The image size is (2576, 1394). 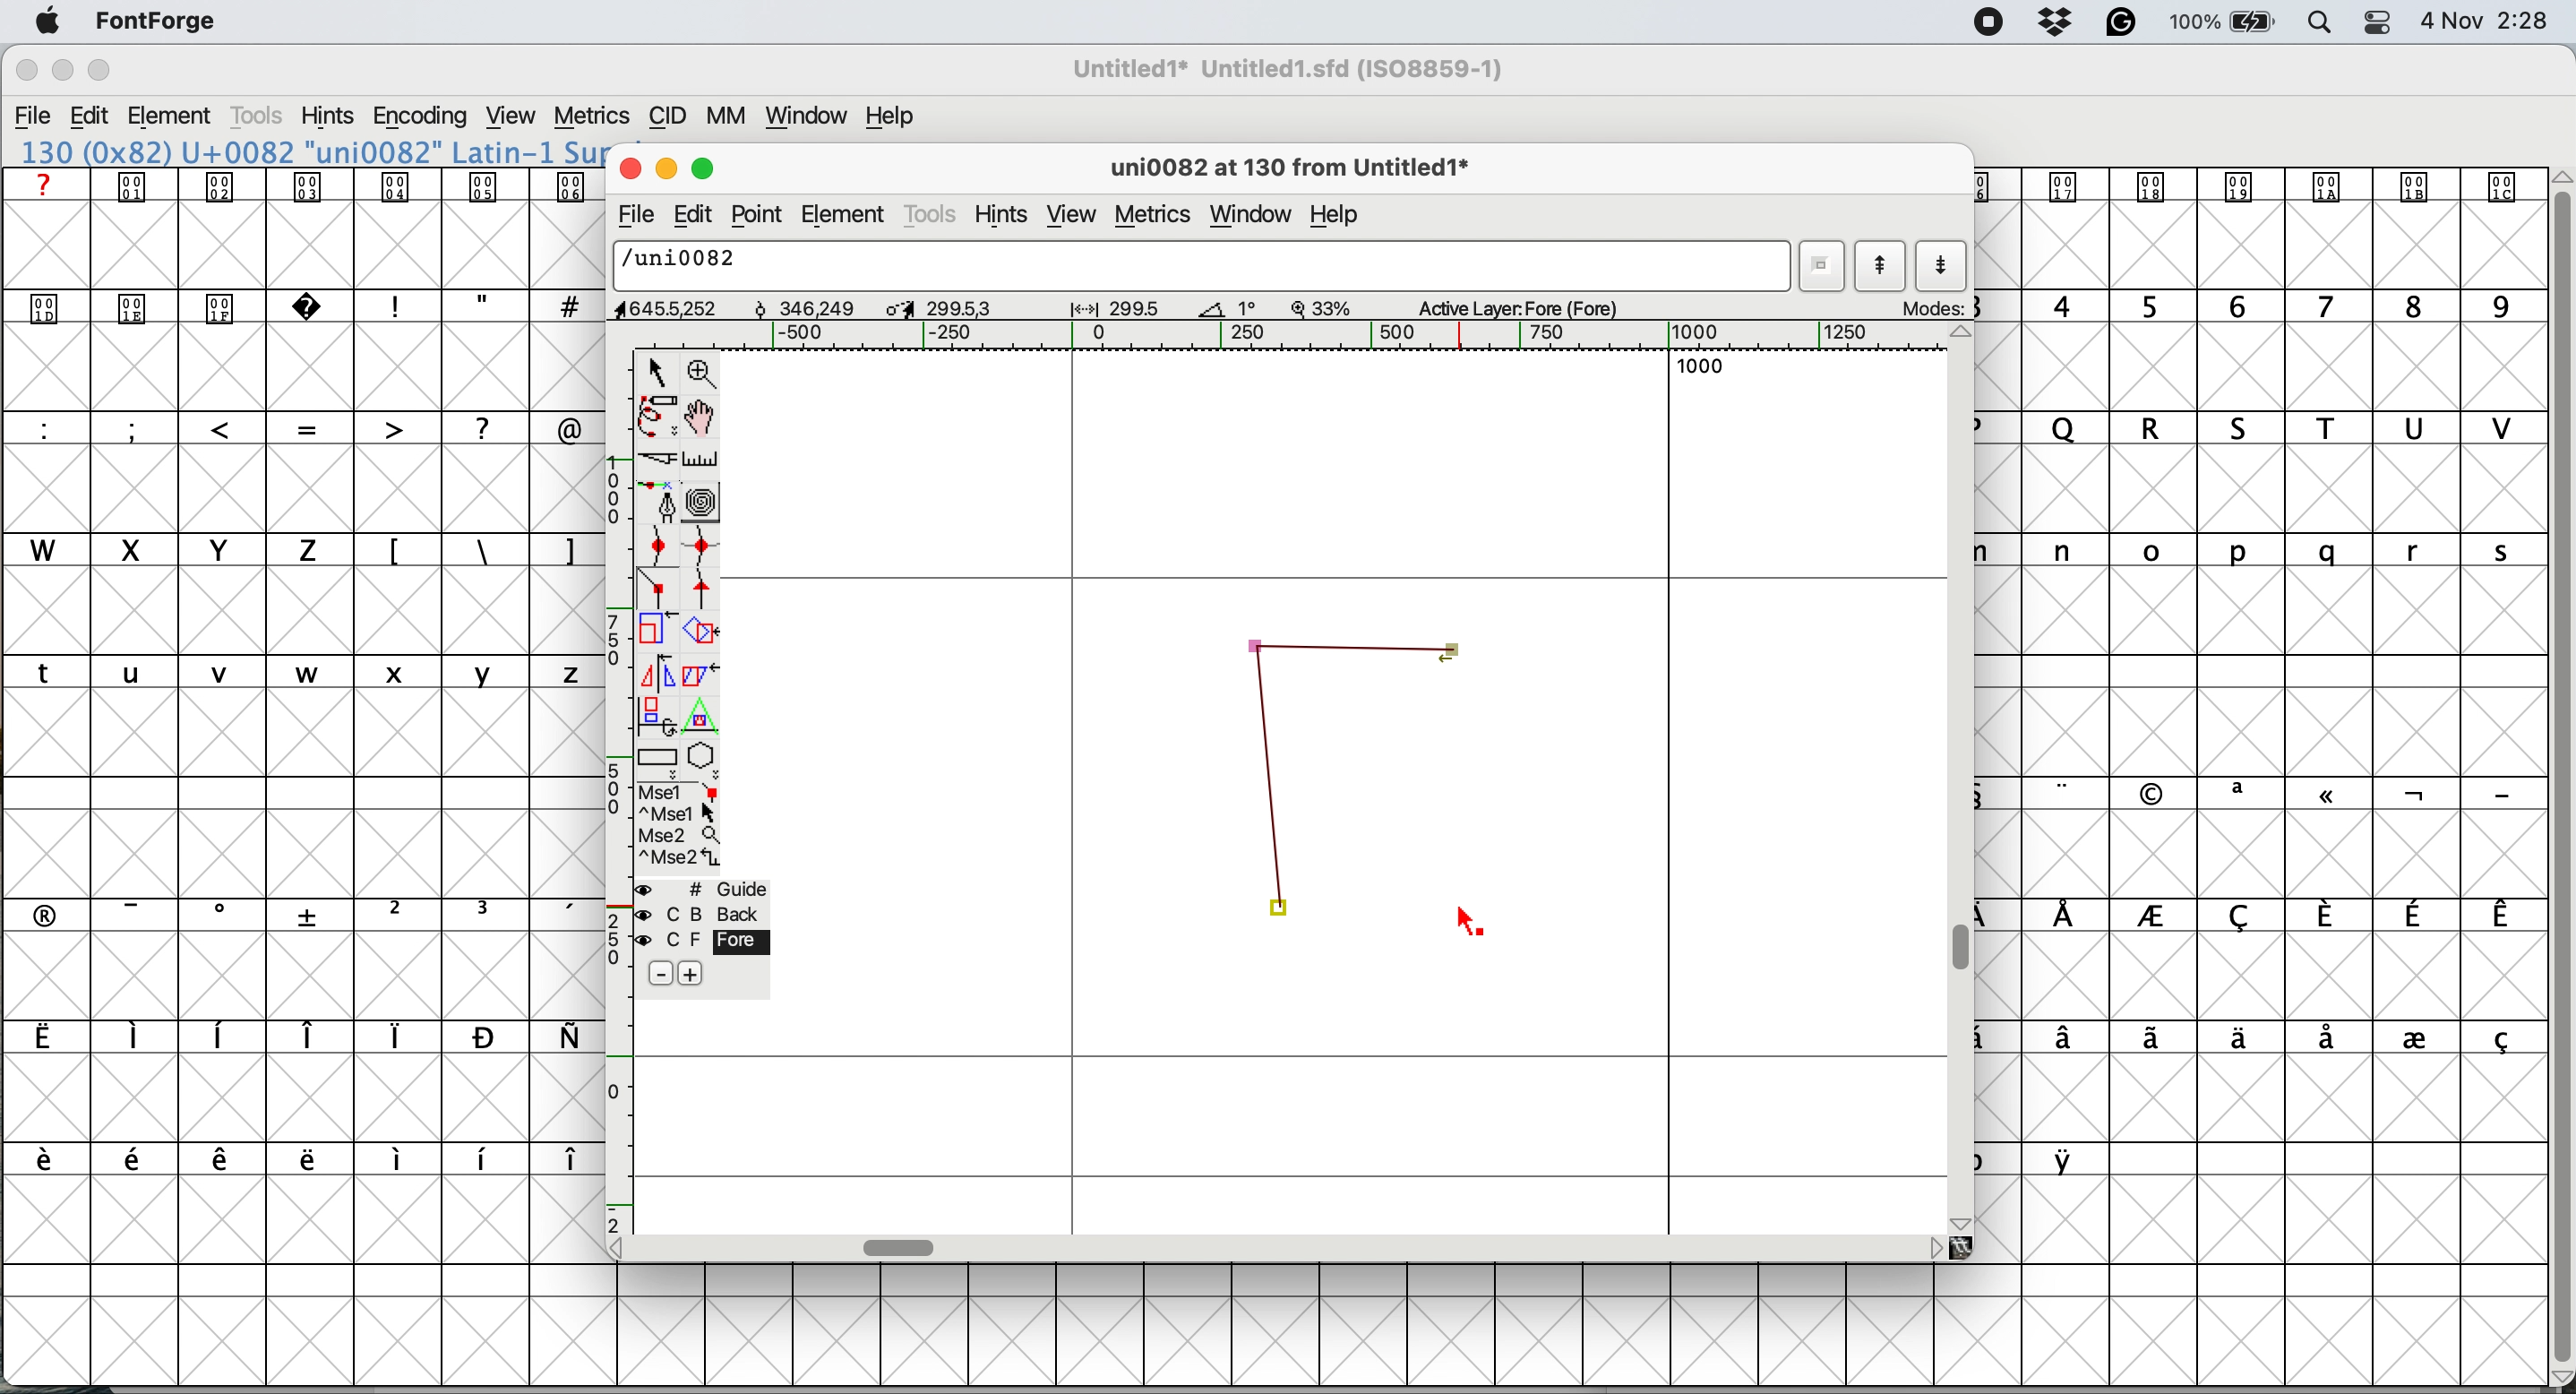 I want to click on view, so click(x=514, y=116).